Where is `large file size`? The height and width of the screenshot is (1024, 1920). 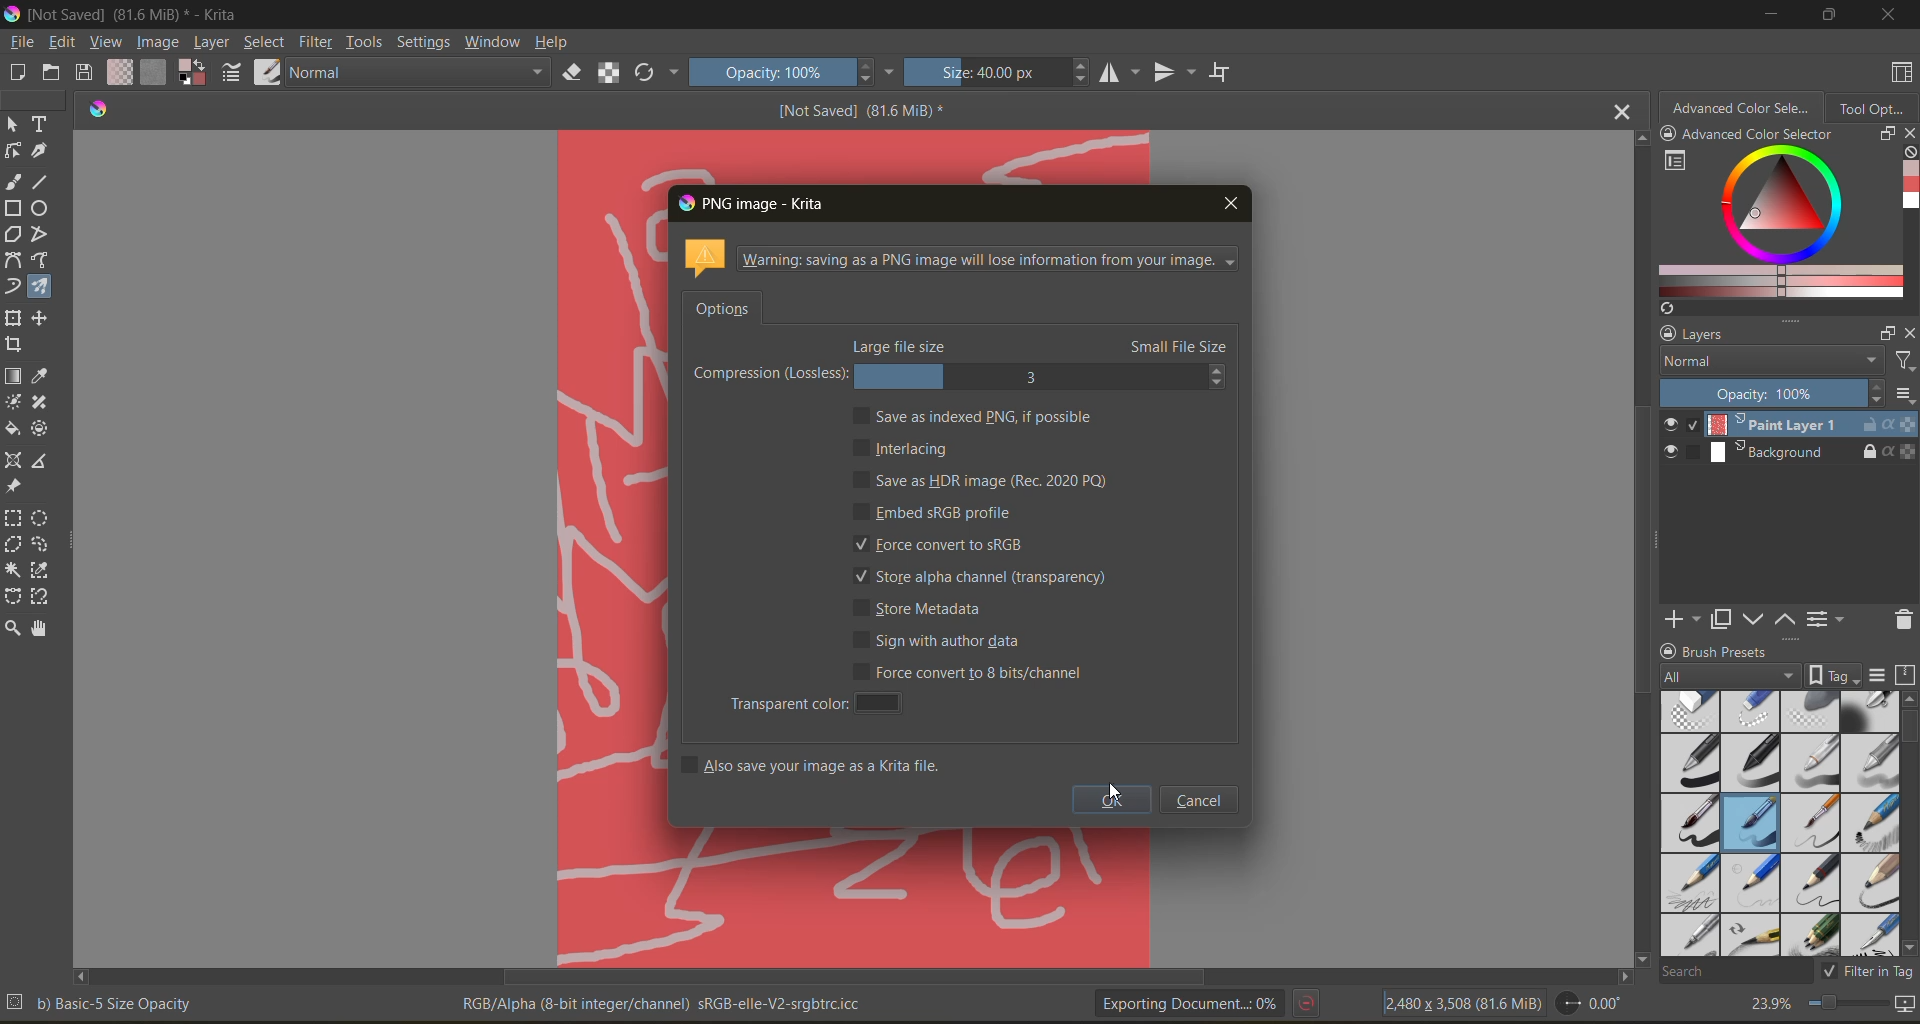 large file size is located at coordinates (900, 344).